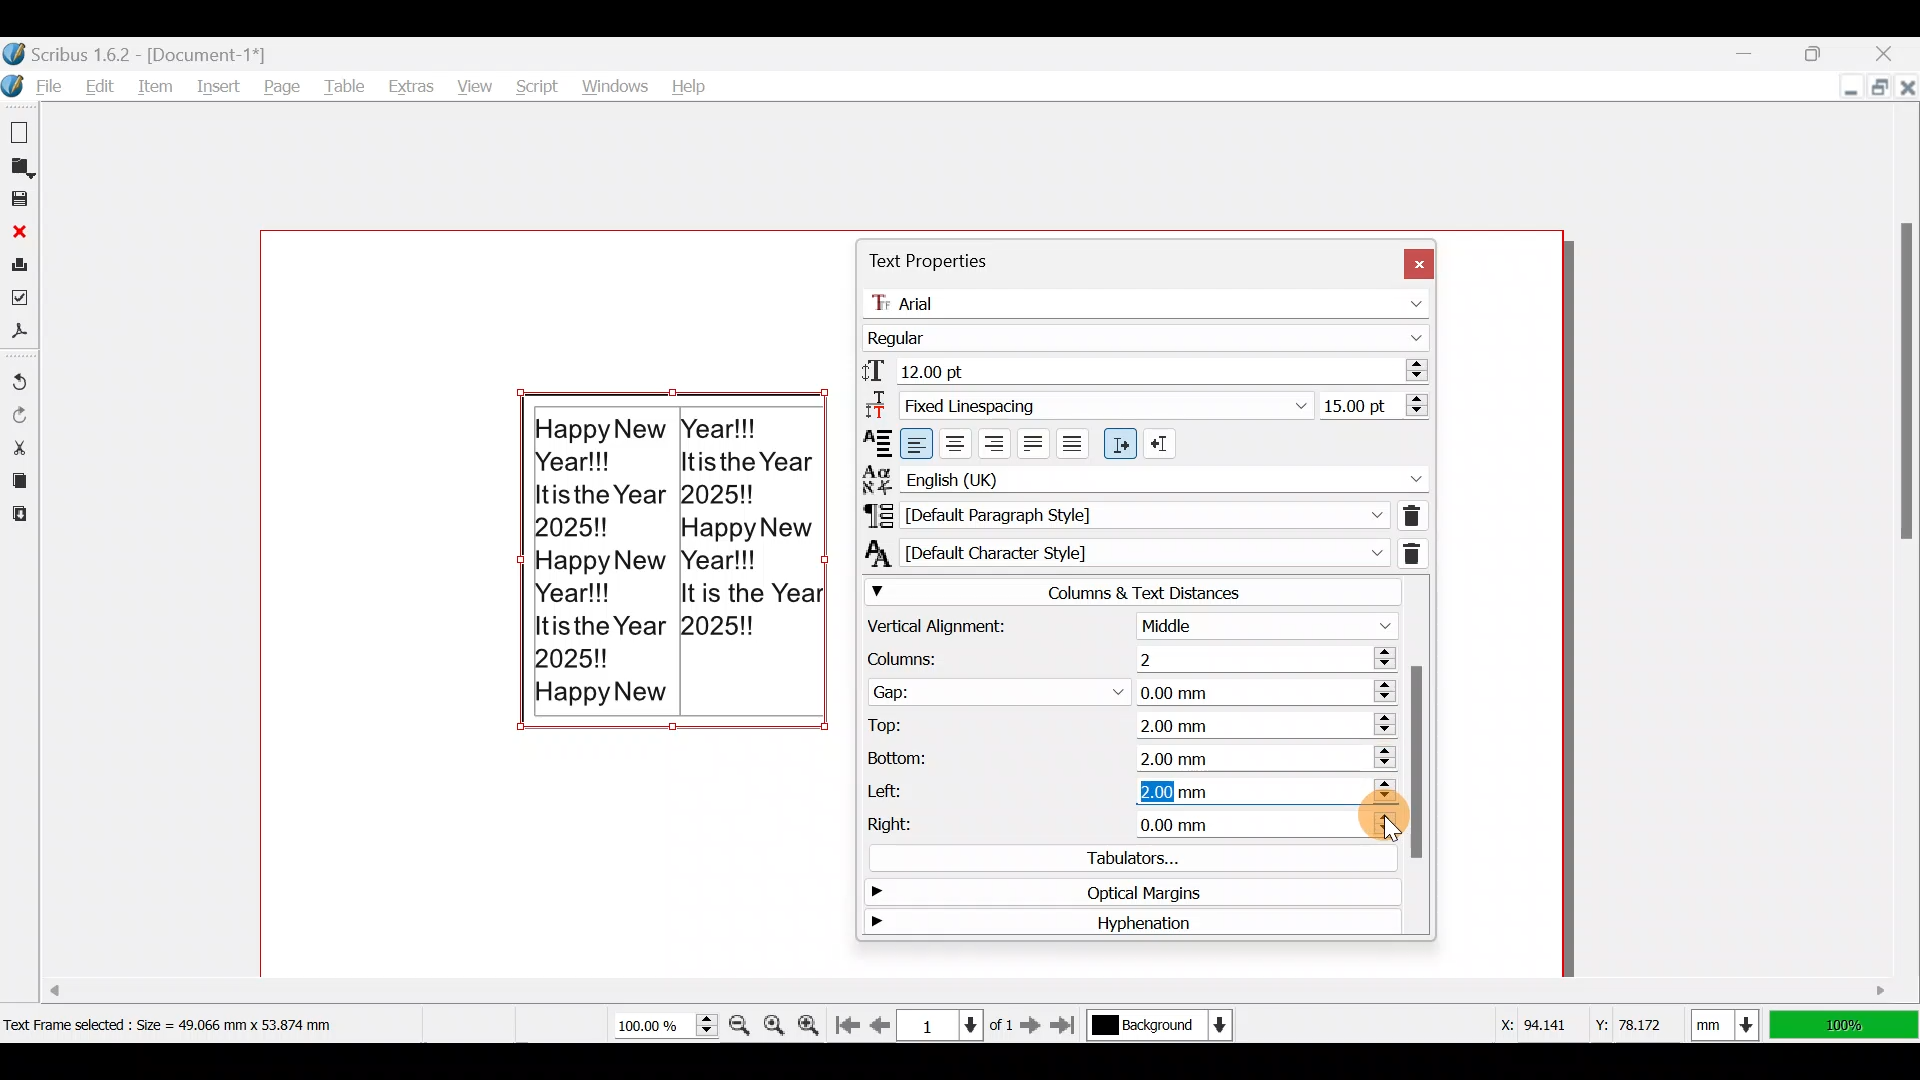  Describe the element at coordinates (22, 167) in the screenshot. I see `Open` at that location.